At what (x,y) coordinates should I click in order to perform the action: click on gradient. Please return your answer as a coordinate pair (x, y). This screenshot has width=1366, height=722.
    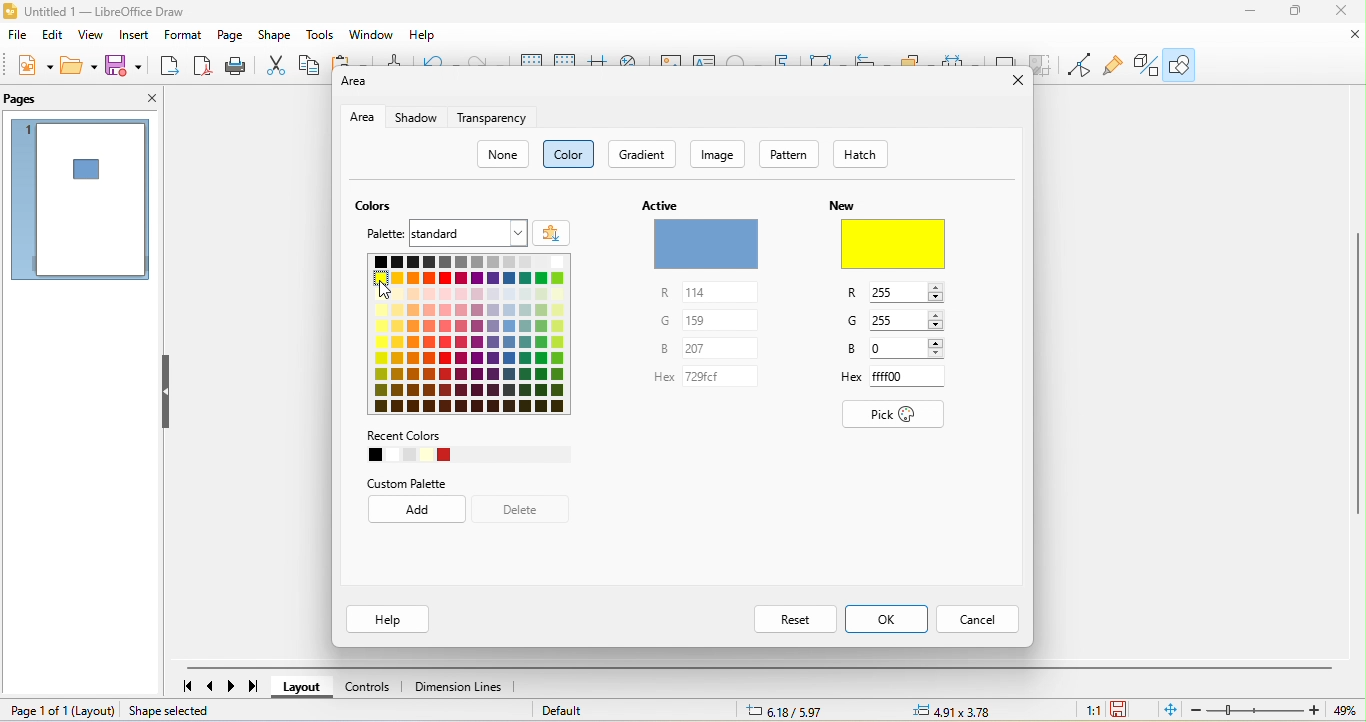
    Looking at the image, I should click on (643, 154).